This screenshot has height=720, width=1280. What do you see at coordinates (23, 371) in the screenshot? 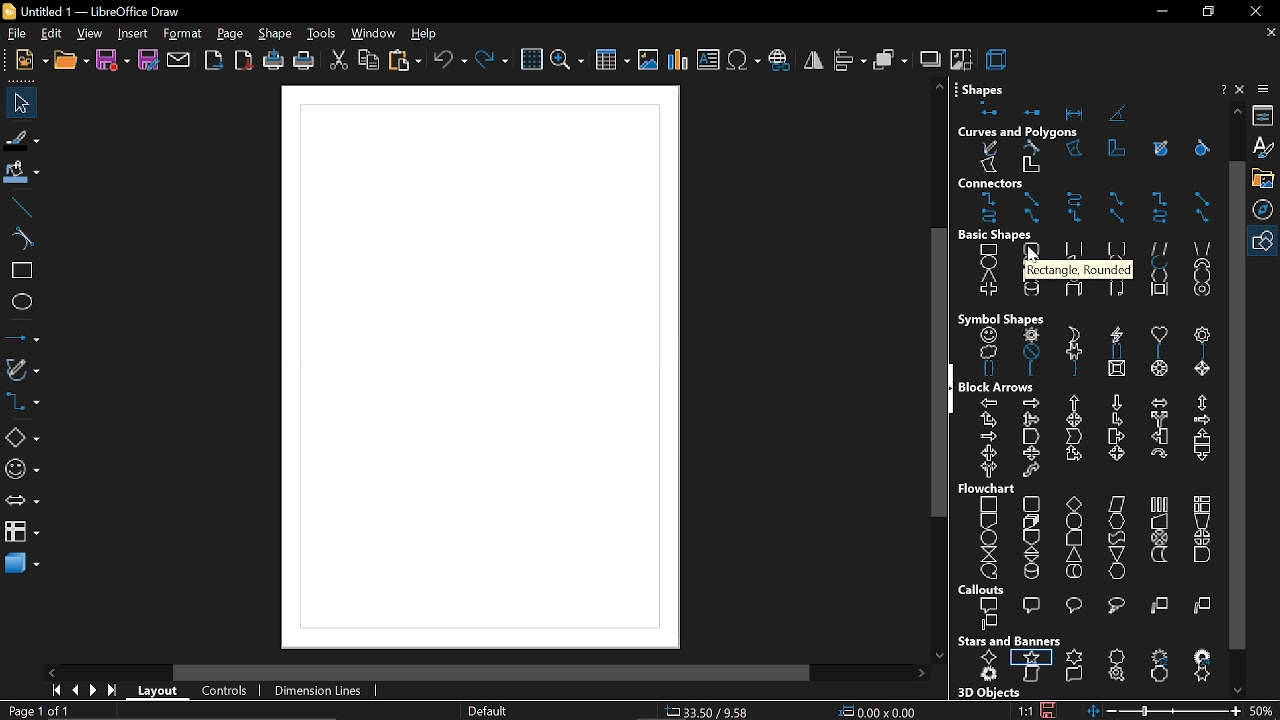
I see `curve and polygons` at bounding box center [23, 371].